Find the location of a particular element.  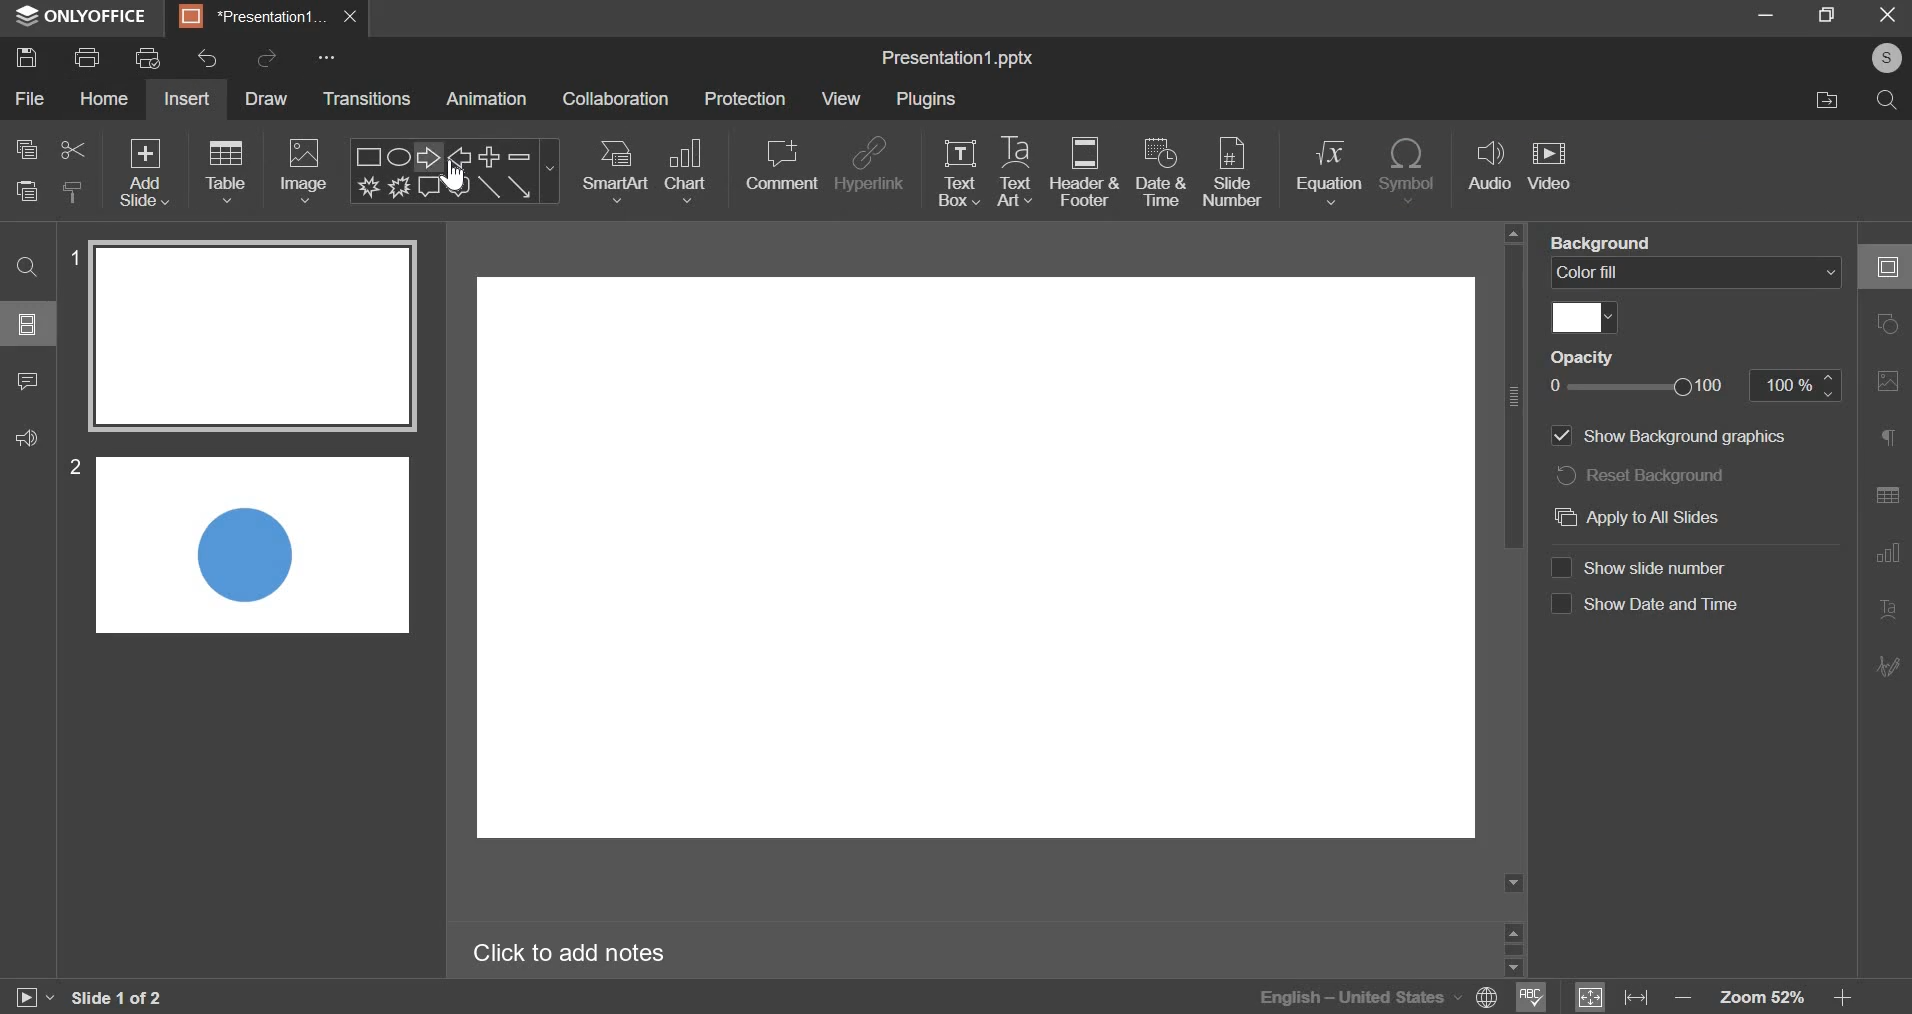

scroll up is located at coordinates (1514, 232).